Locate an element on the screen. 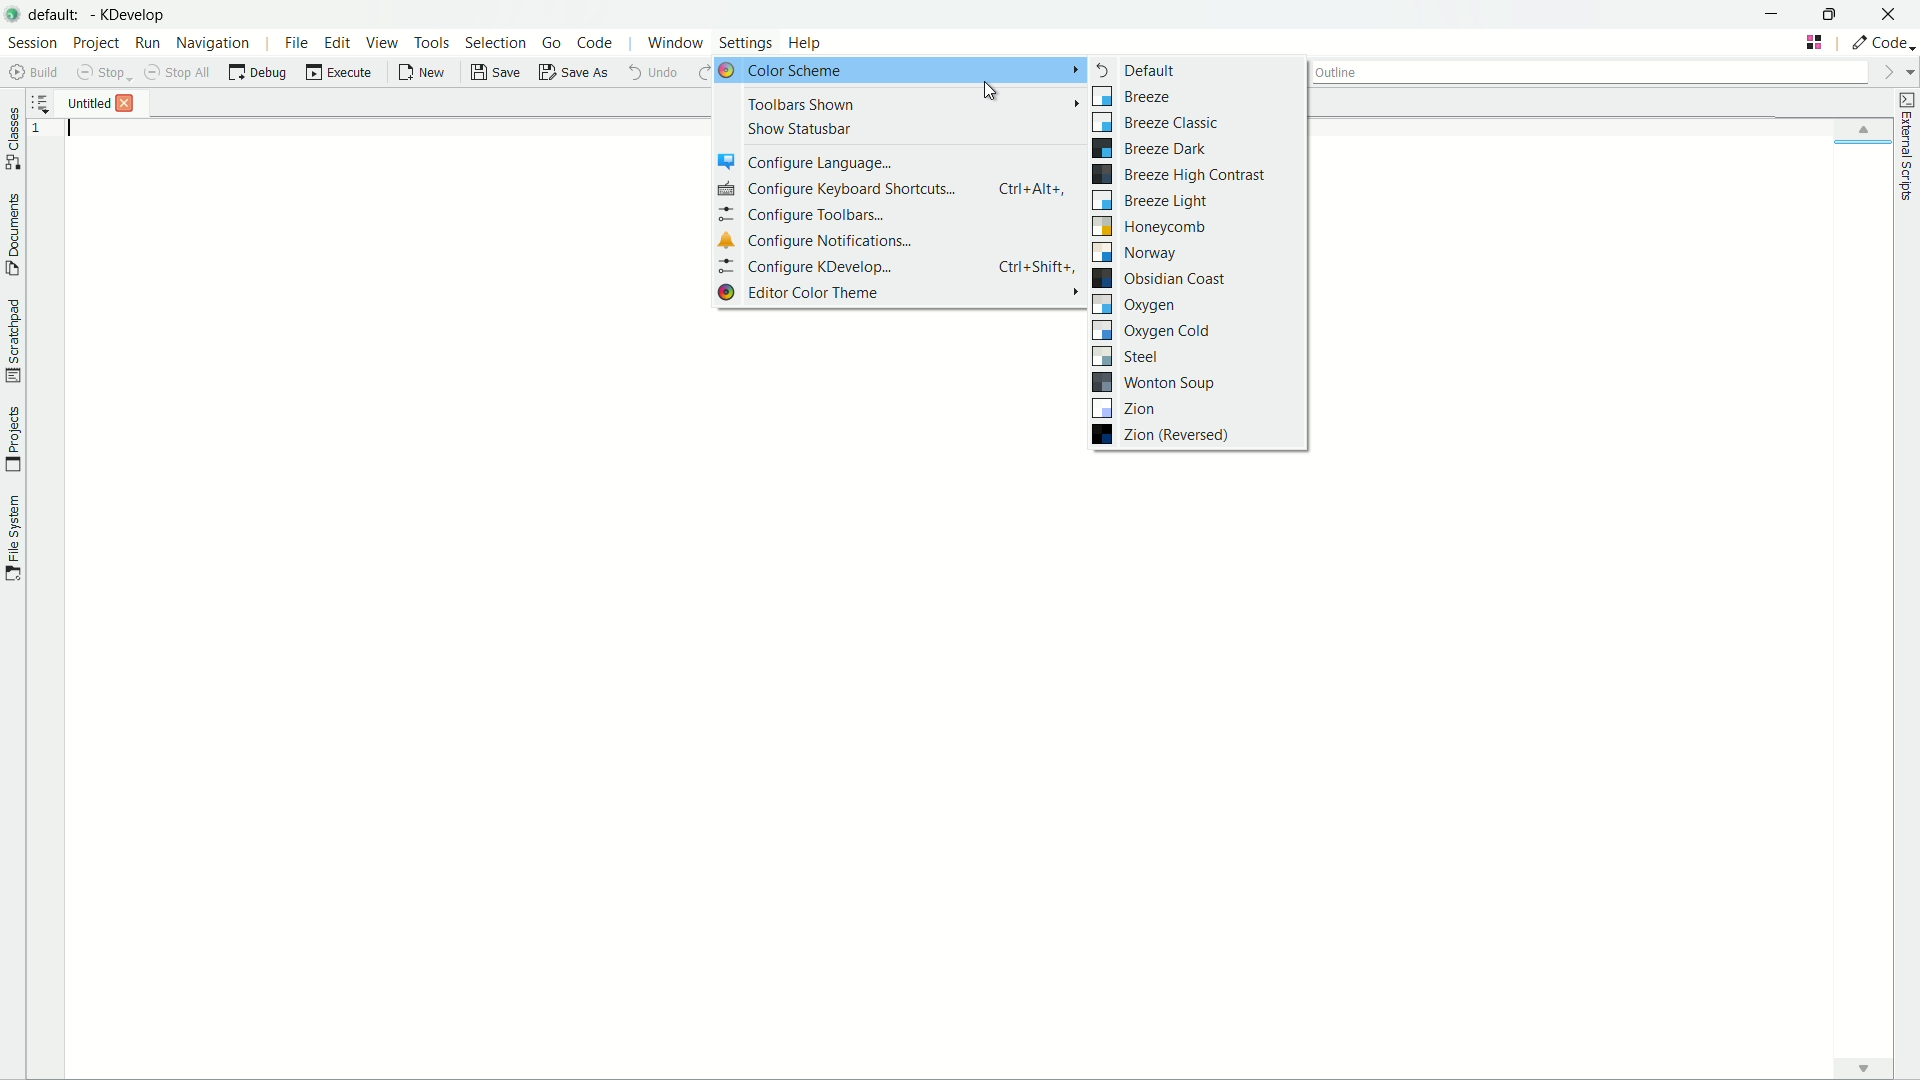  breeze is located at coordinates (1130, 96).